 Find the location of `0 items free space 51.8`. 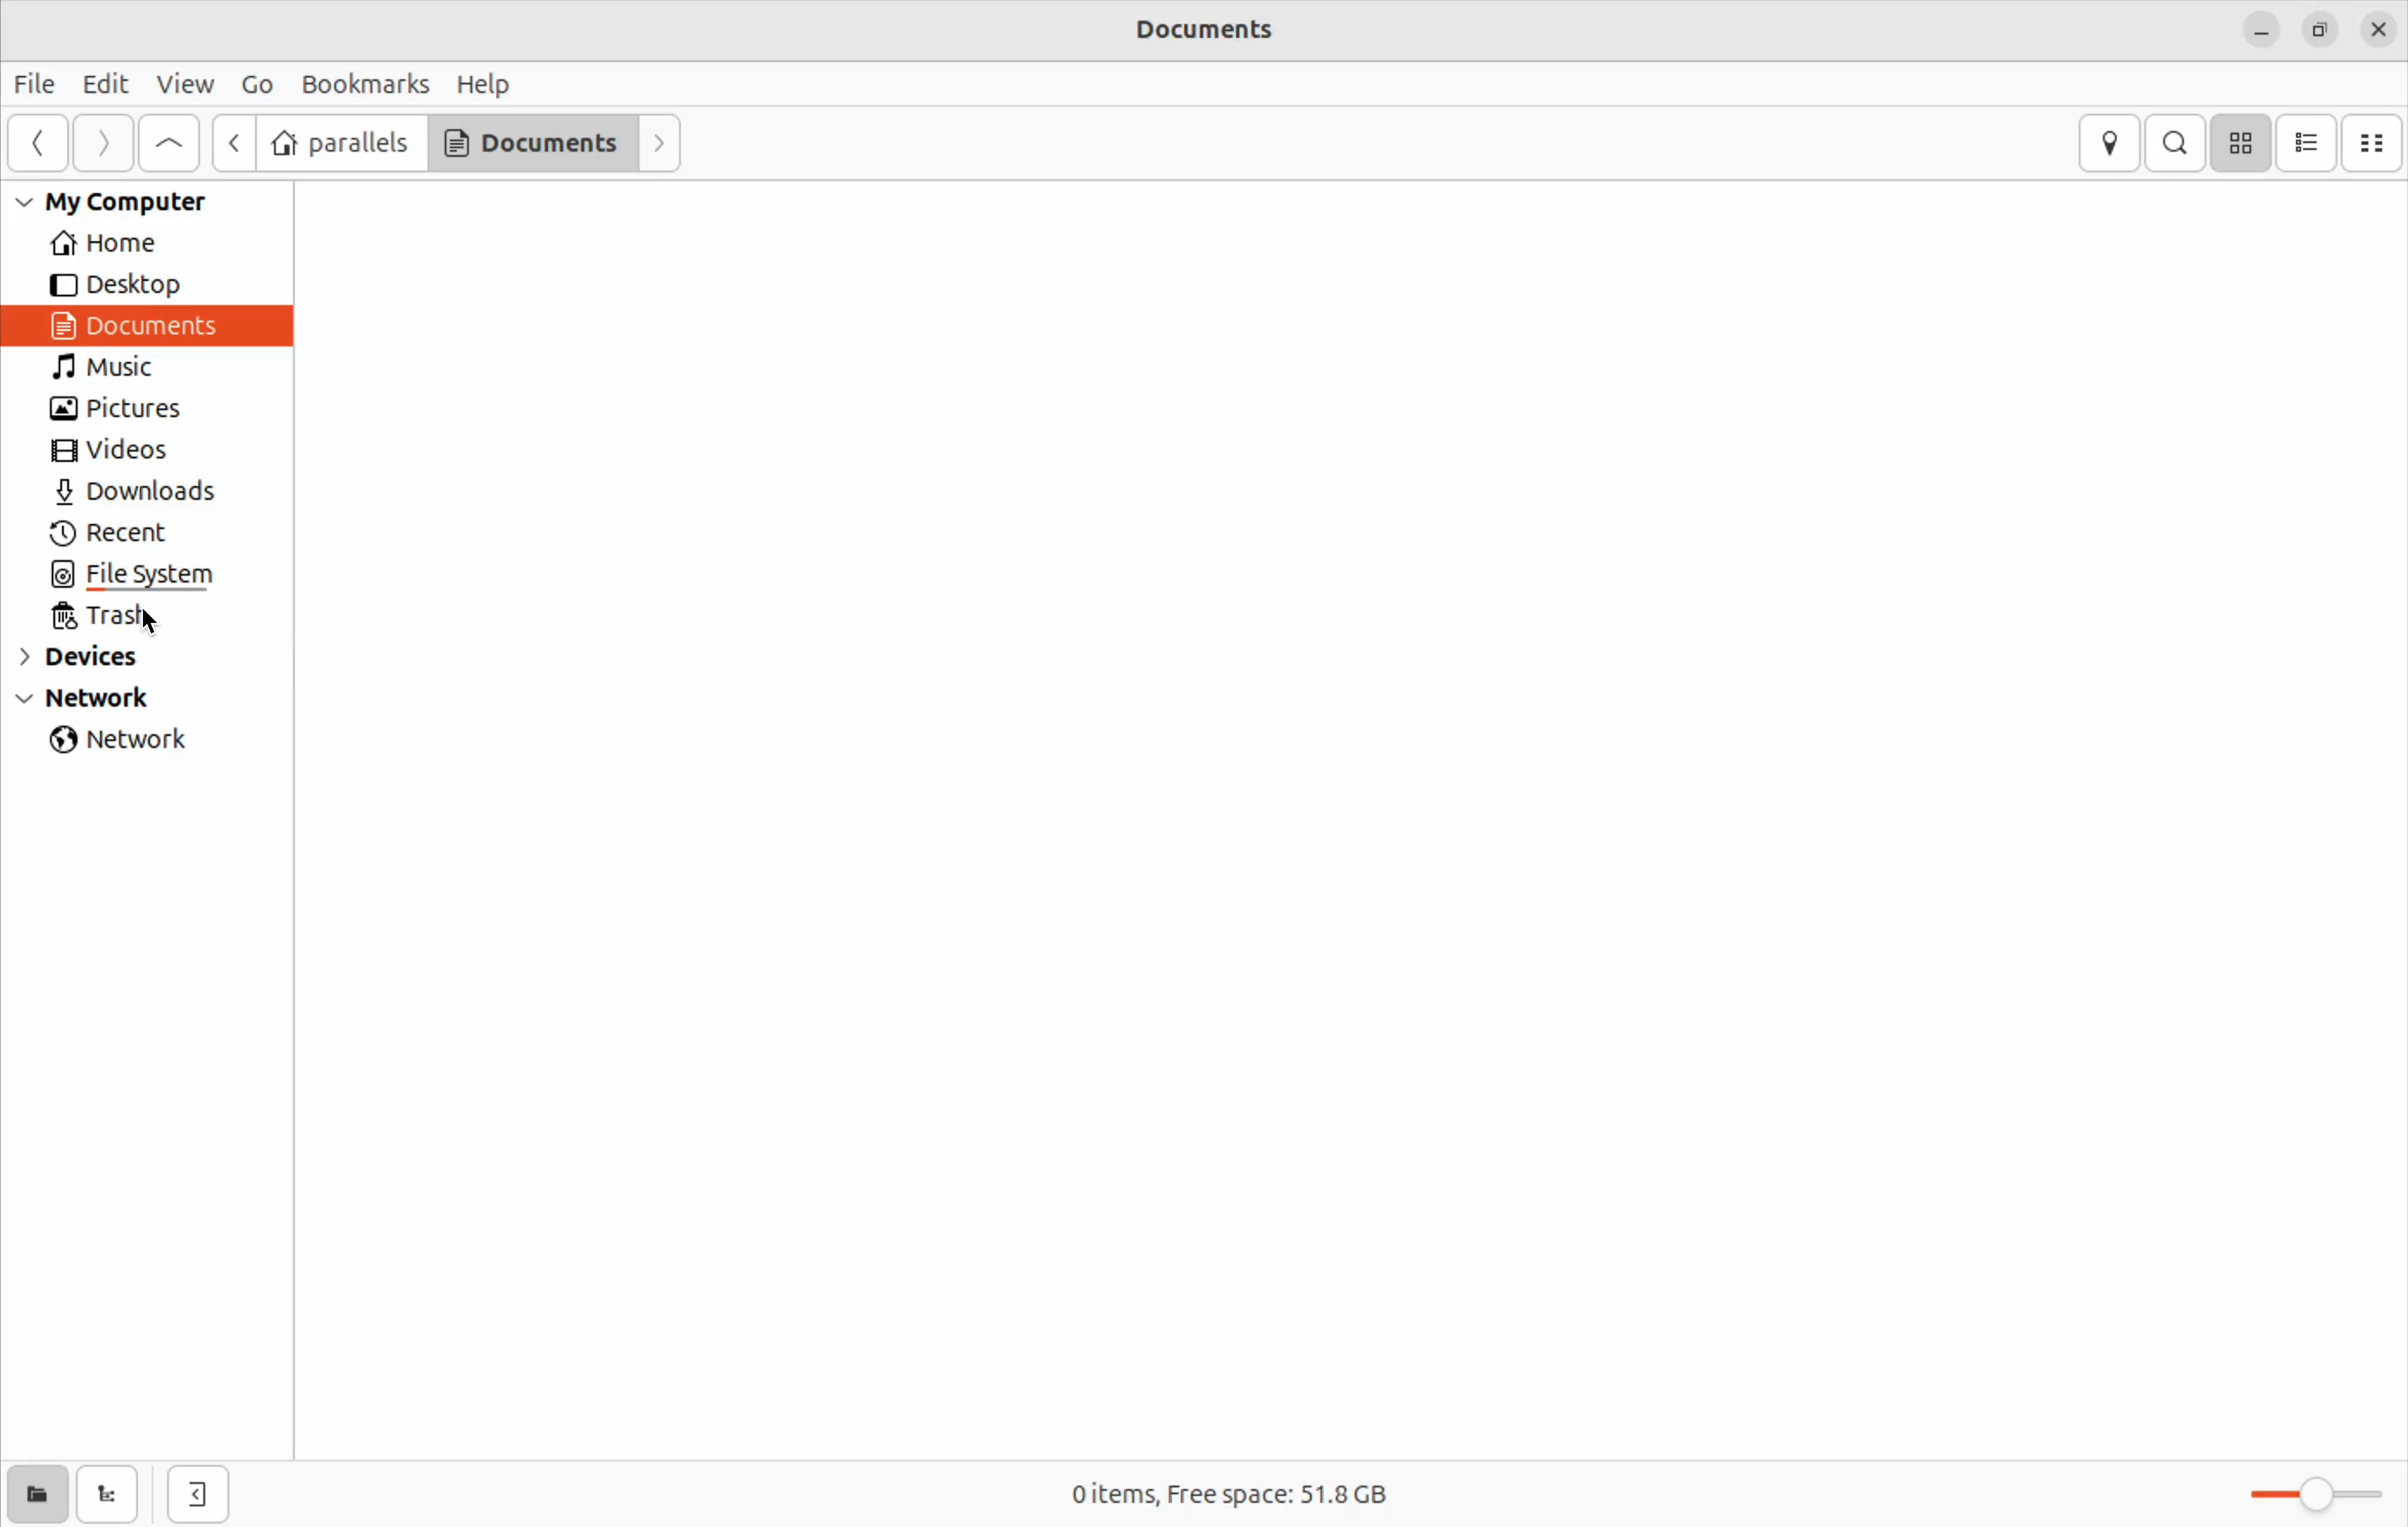

0 items free space 51.8 is located at coordinates (1235, 1492).